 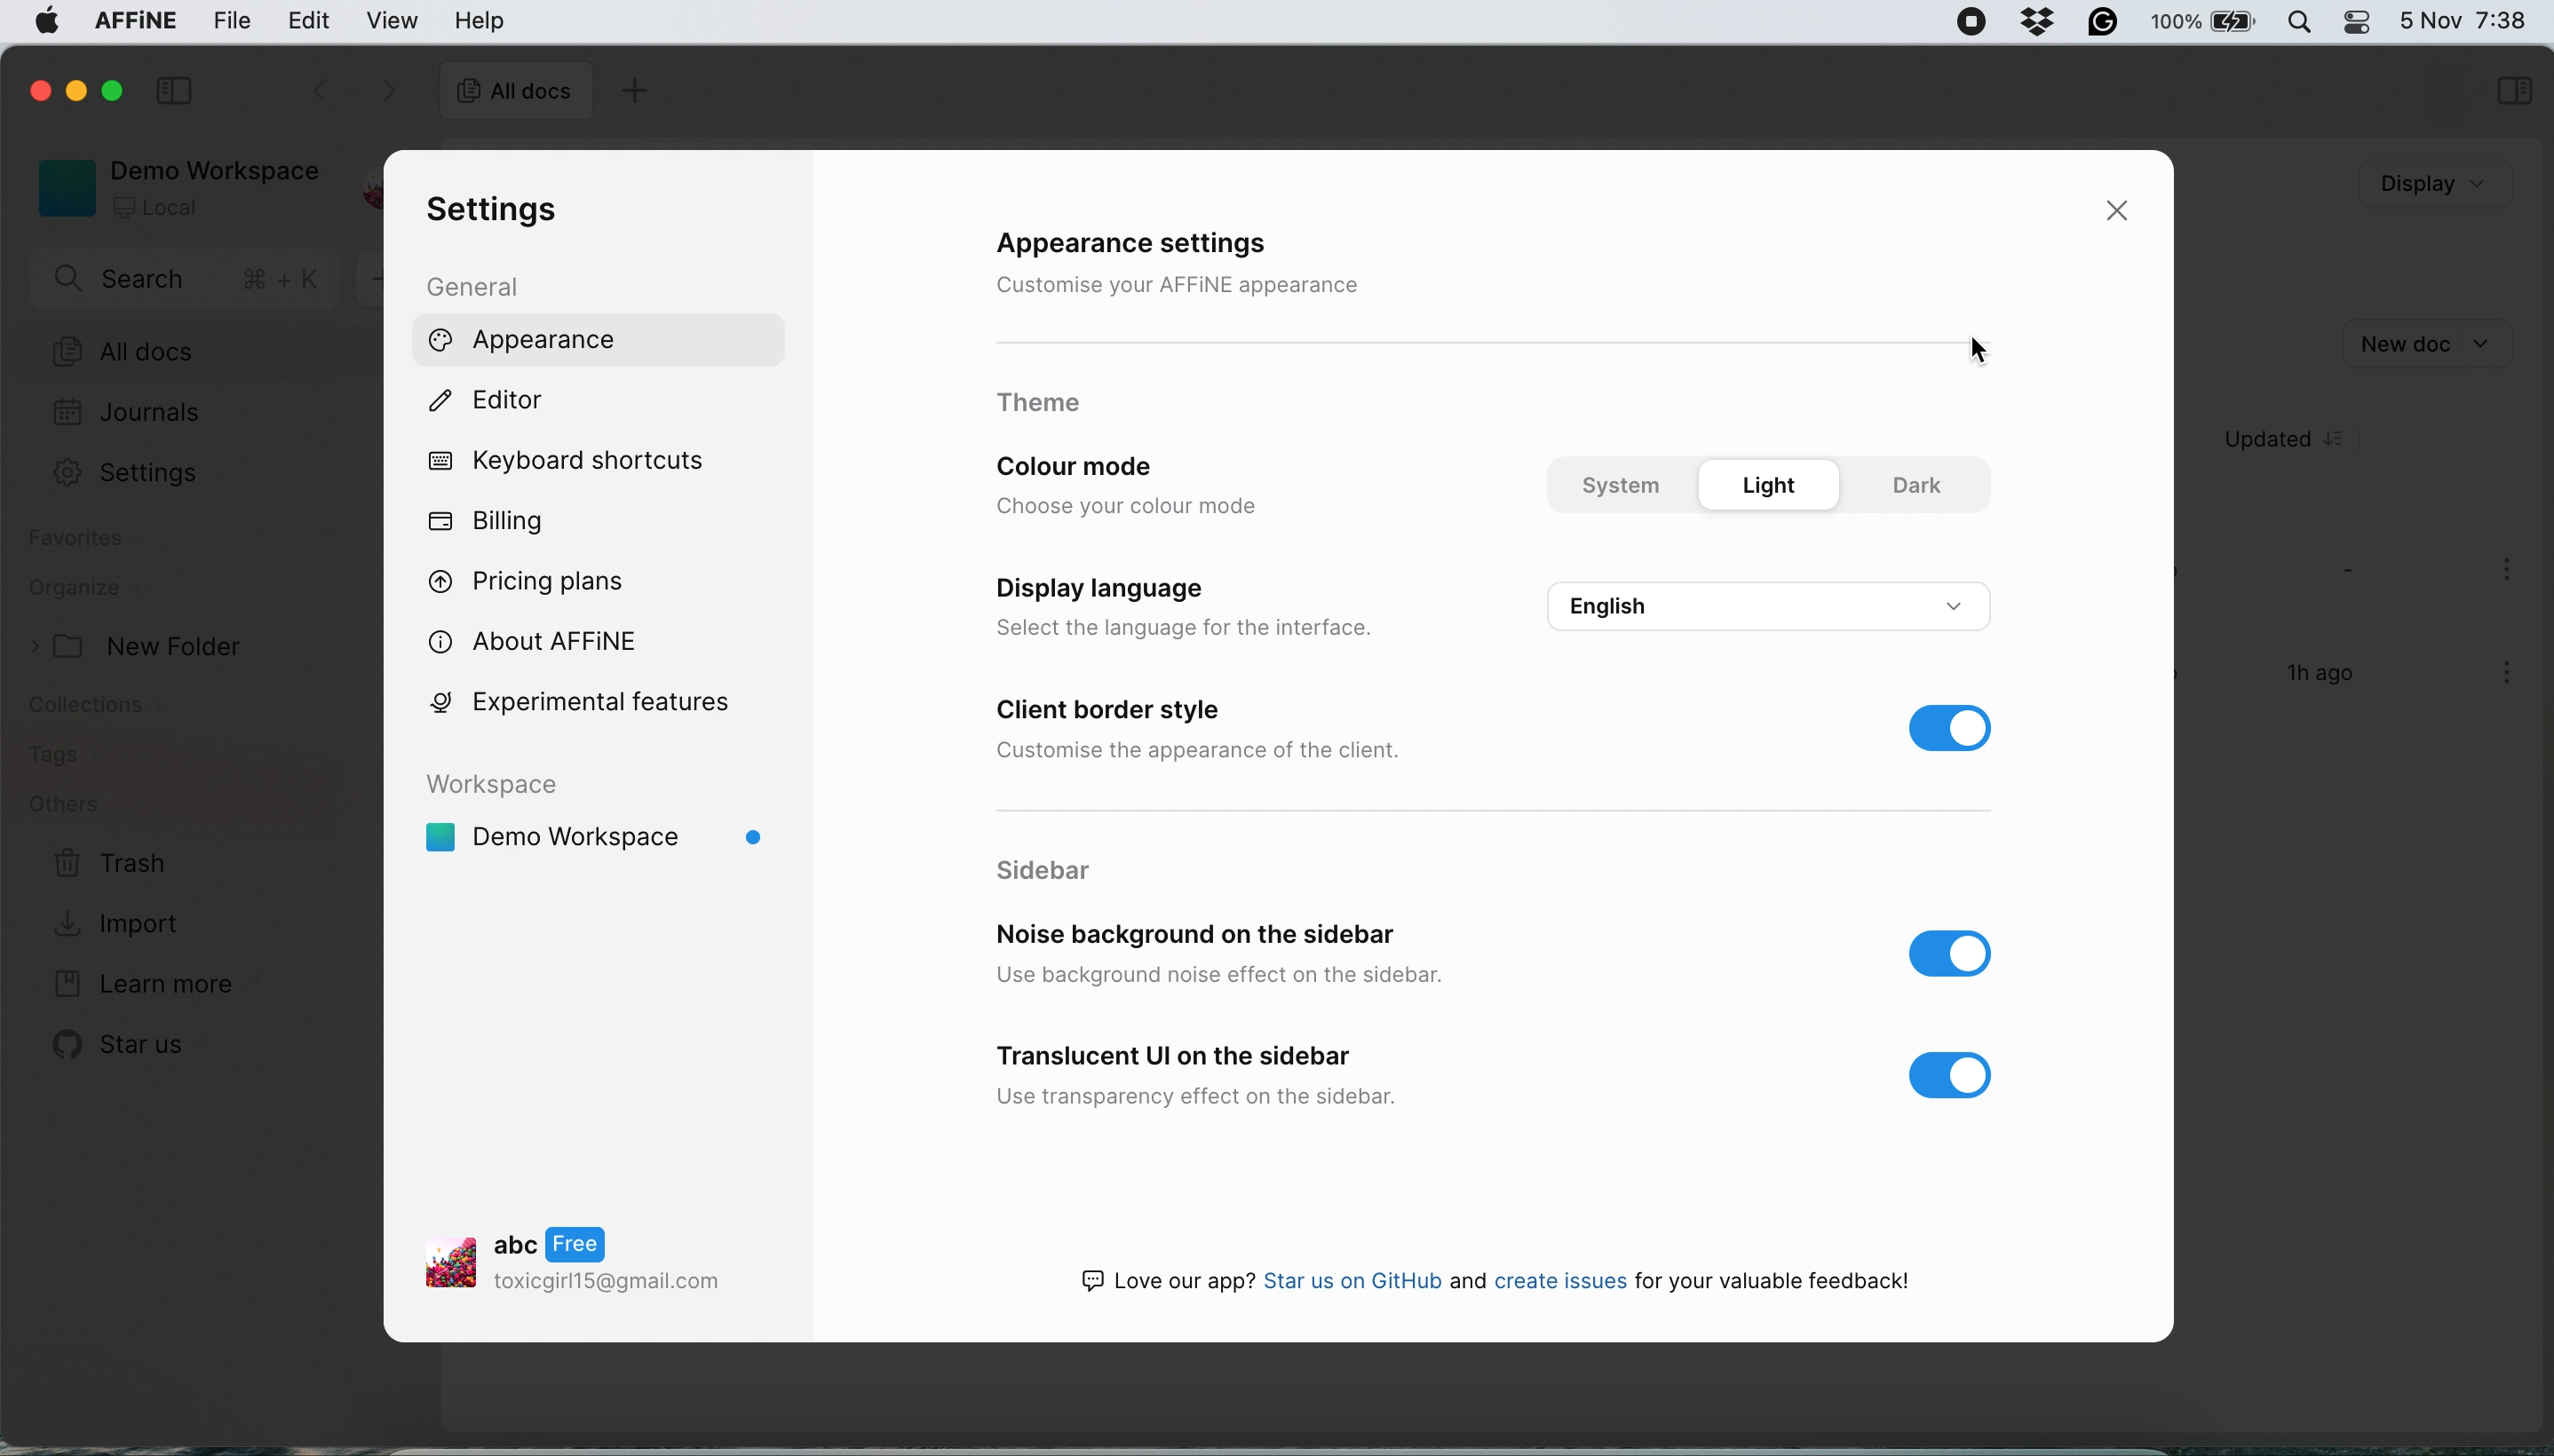 What do you see at coordinates (1099, 590) in the screenshot?
I see `display language` at bounding box center [1099, 590].